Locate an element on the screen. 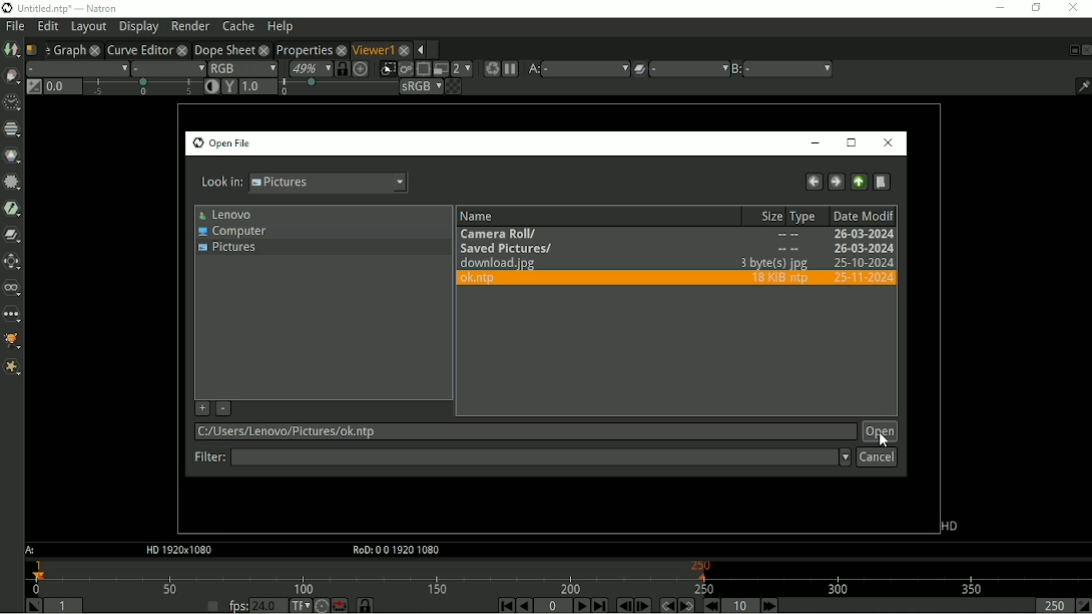 Image resolution: width=1092 pixels, height=614 pixels. Image is located at coordinates (11, 50).